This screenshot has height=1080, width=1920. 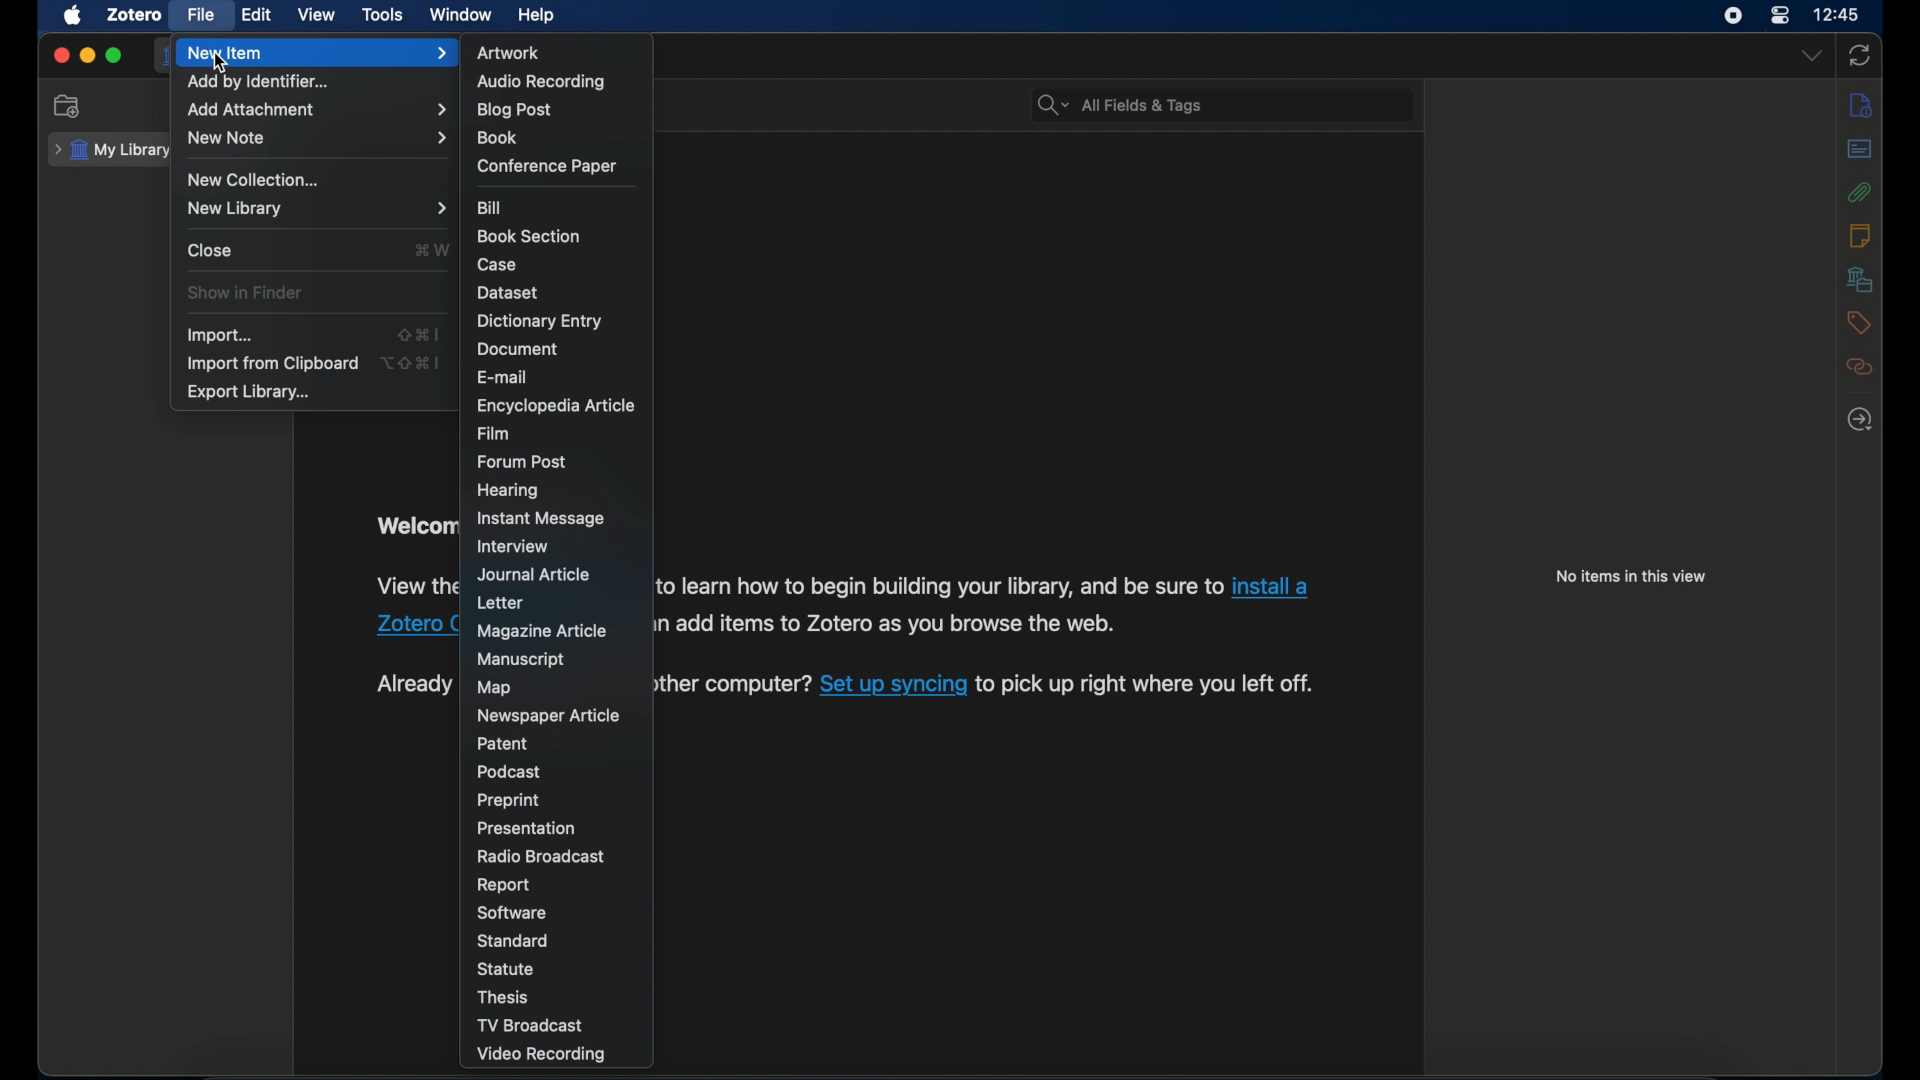 What do you see at coordinates (1861, 192) in the screenshot?
I see `attachments` at bounding box center [1861, 192].